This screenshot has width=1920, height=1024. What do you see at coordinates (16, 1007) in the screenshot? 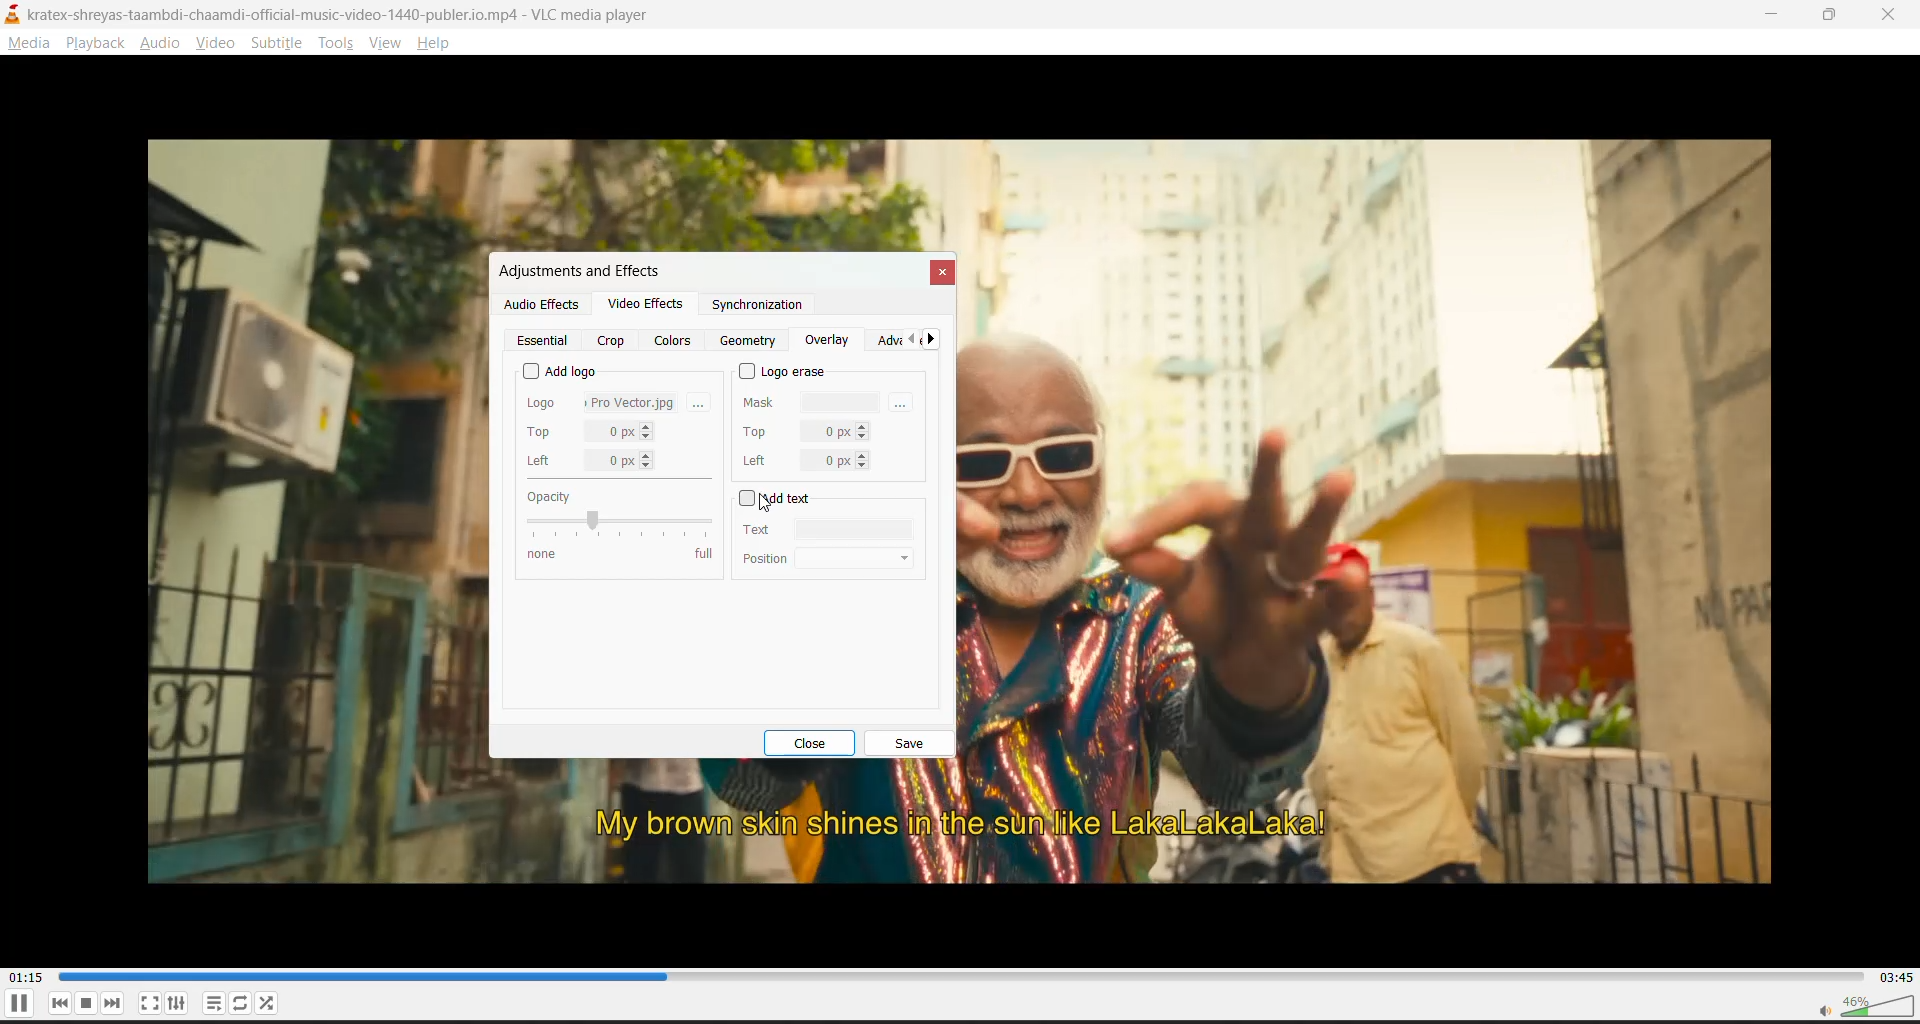
I see `pause` at bounding box center [16, 1007].